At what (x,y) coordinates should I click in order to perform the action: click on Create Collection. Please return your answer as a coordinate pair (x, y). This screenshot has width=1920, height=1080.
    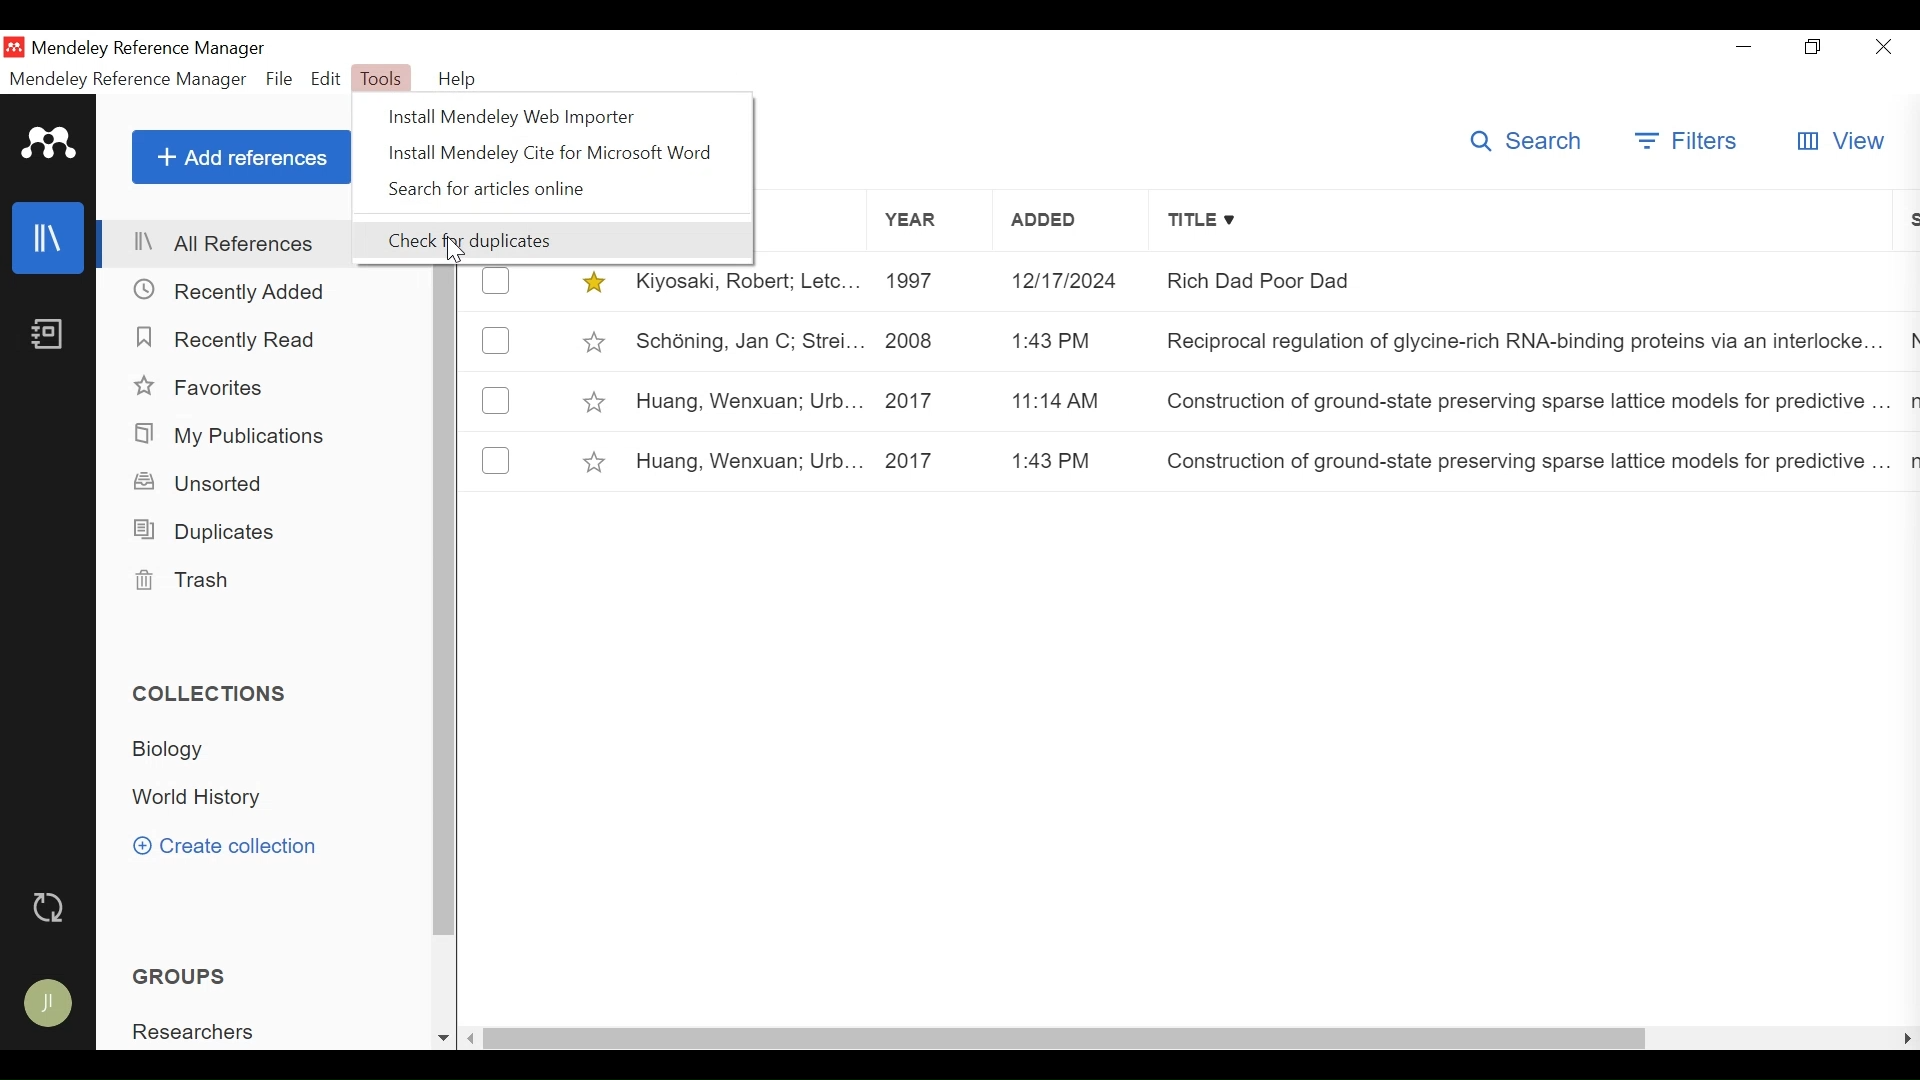
    Looking at the image, I should click on (223, 848).